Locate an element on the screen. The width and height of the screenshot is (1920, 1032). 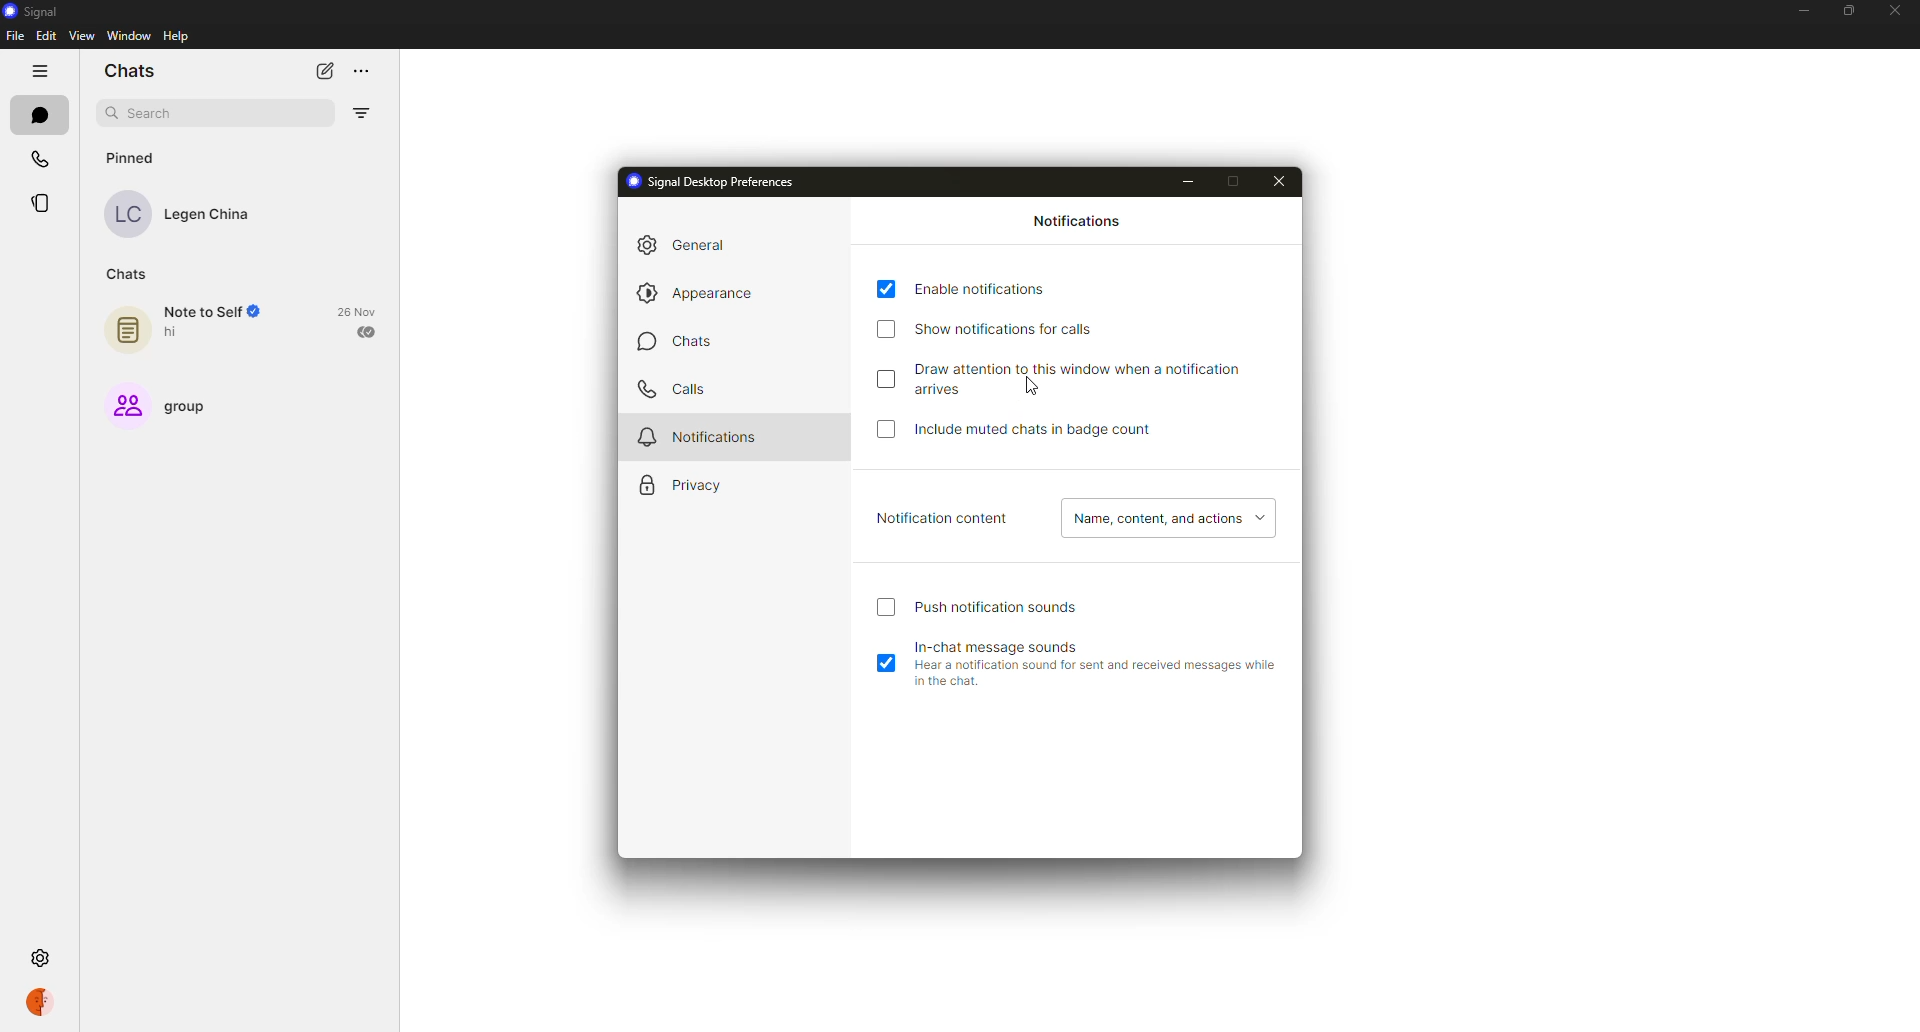
filter is located at coordinates (357, 112).